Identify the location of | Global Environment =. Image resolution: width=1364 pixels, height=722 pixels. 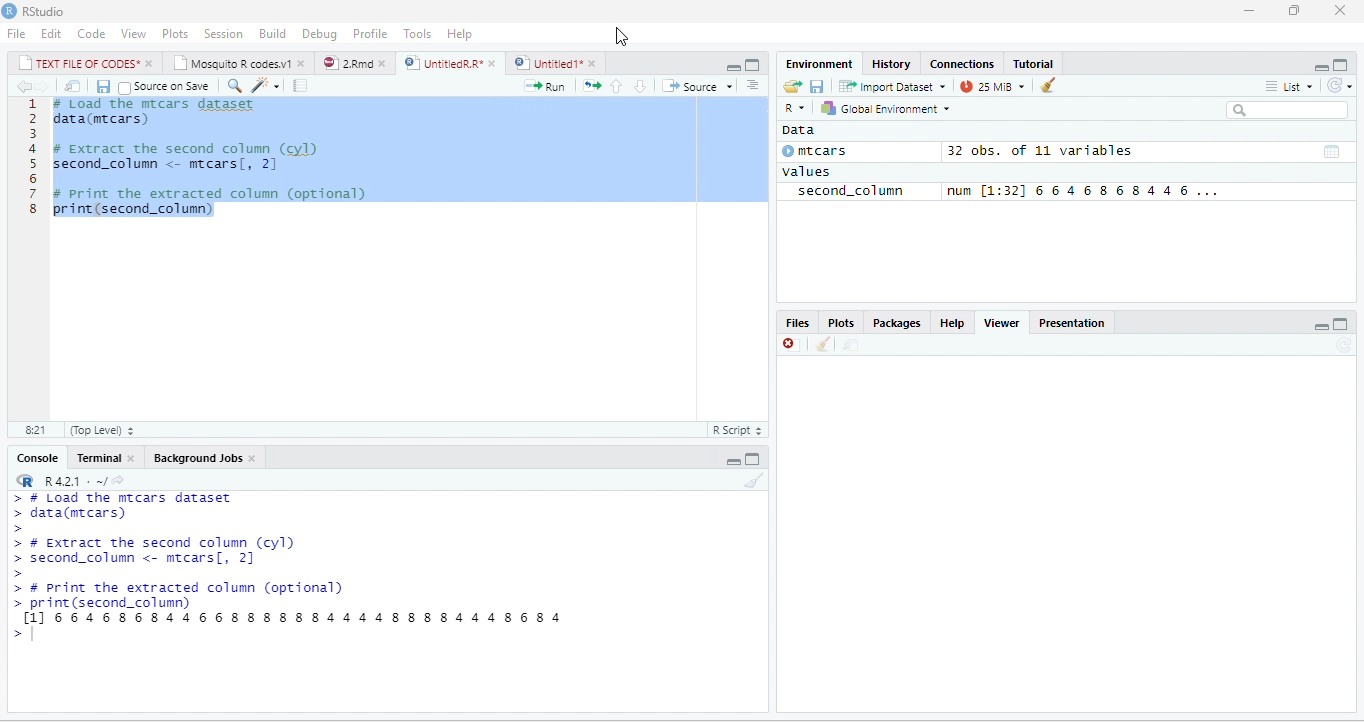
(885, 108).